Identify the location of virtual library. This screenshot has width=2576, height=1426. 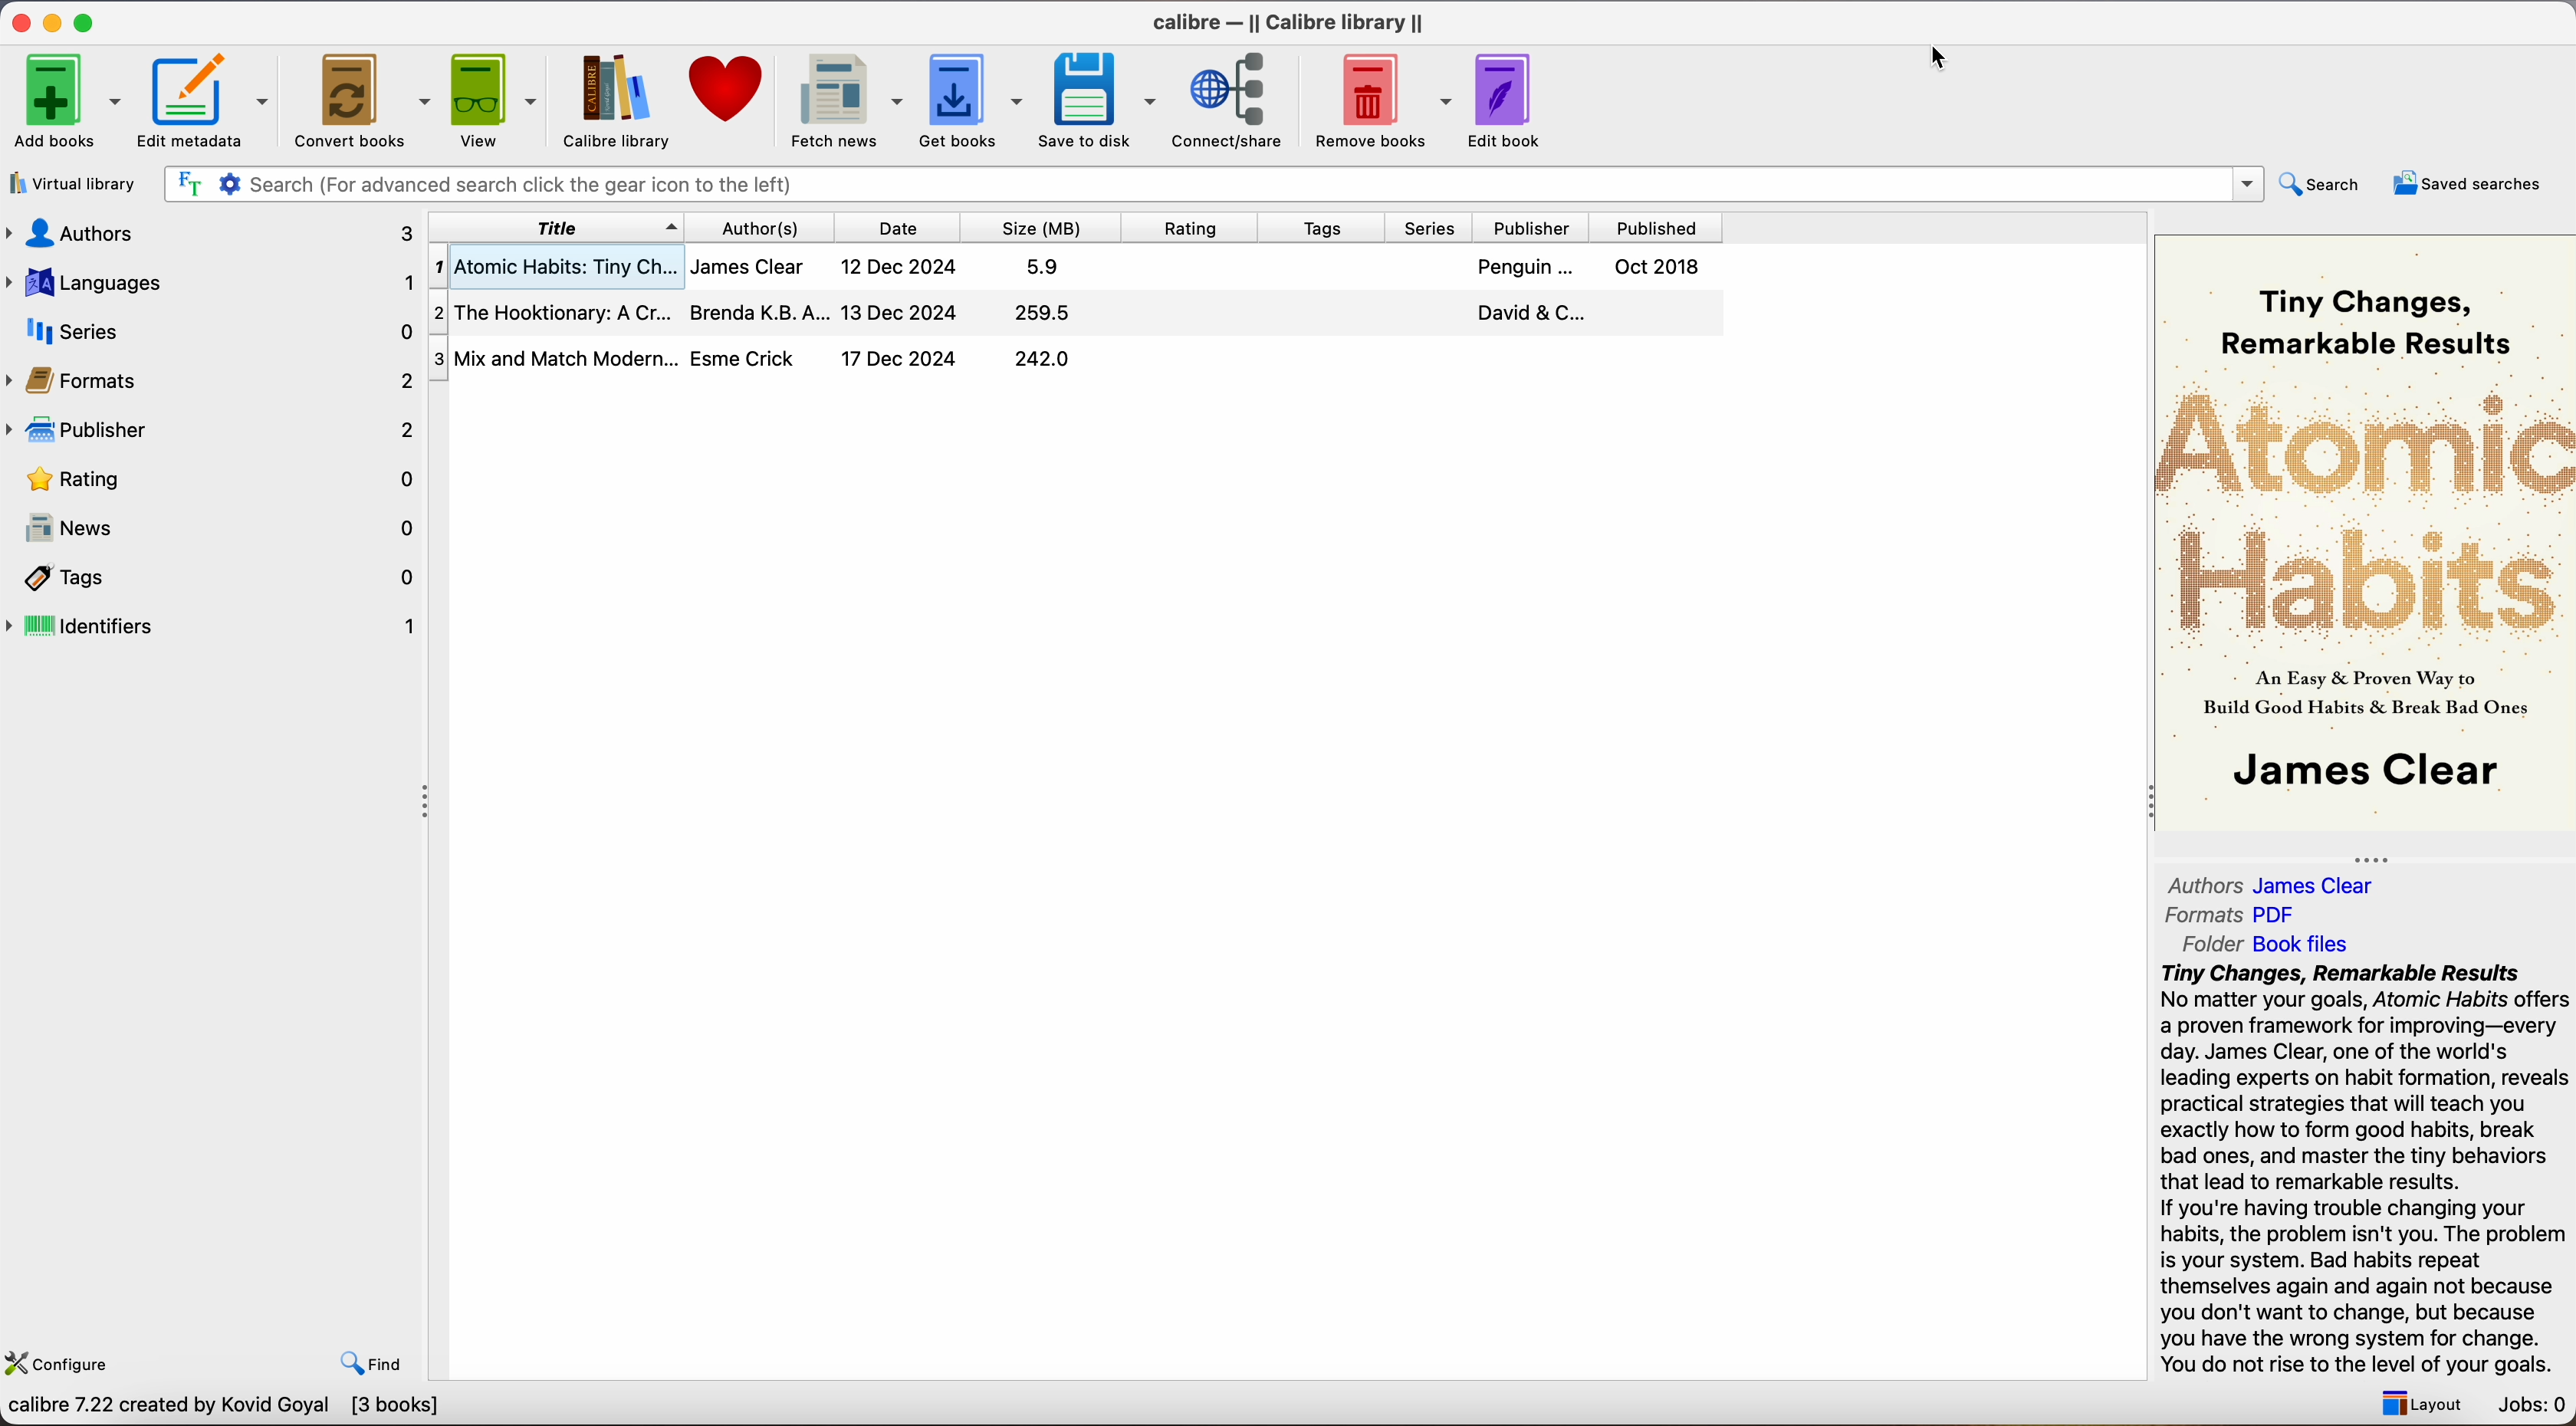
(74, 186).